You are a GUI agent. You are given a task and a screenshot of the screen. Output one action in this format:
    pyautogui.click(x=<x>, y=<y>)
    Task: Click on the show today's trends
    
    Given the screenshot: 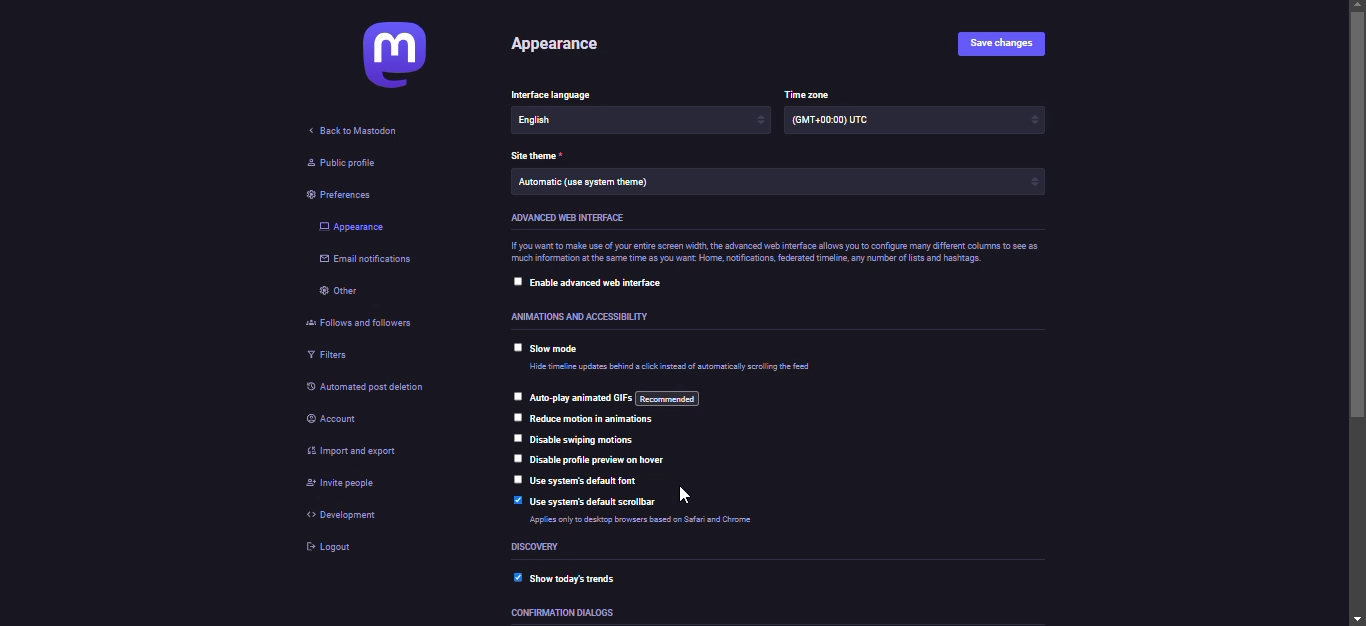 What is the action you would take?
    pyautogui.click(x=571, y=579)
    